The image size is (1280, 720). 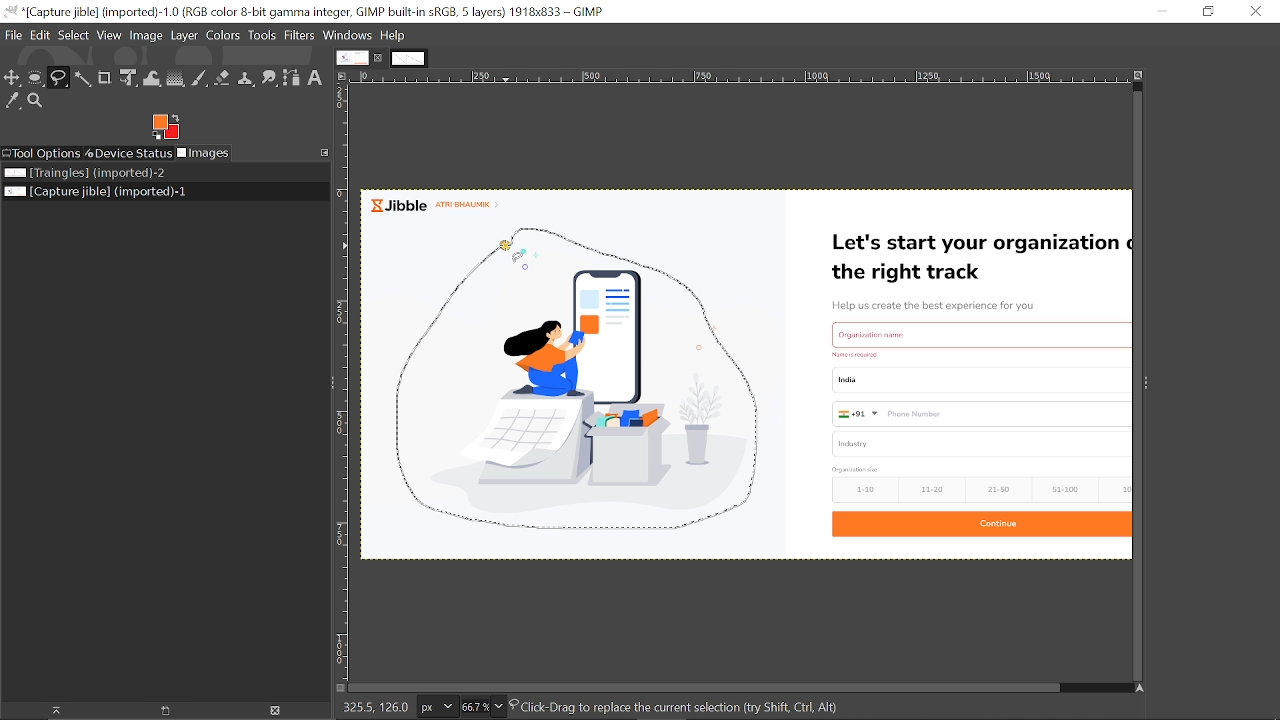 What do you see at coordinates (1258, 13) in the screenshot?
I see `Close` at bounding box center [1258, 13].